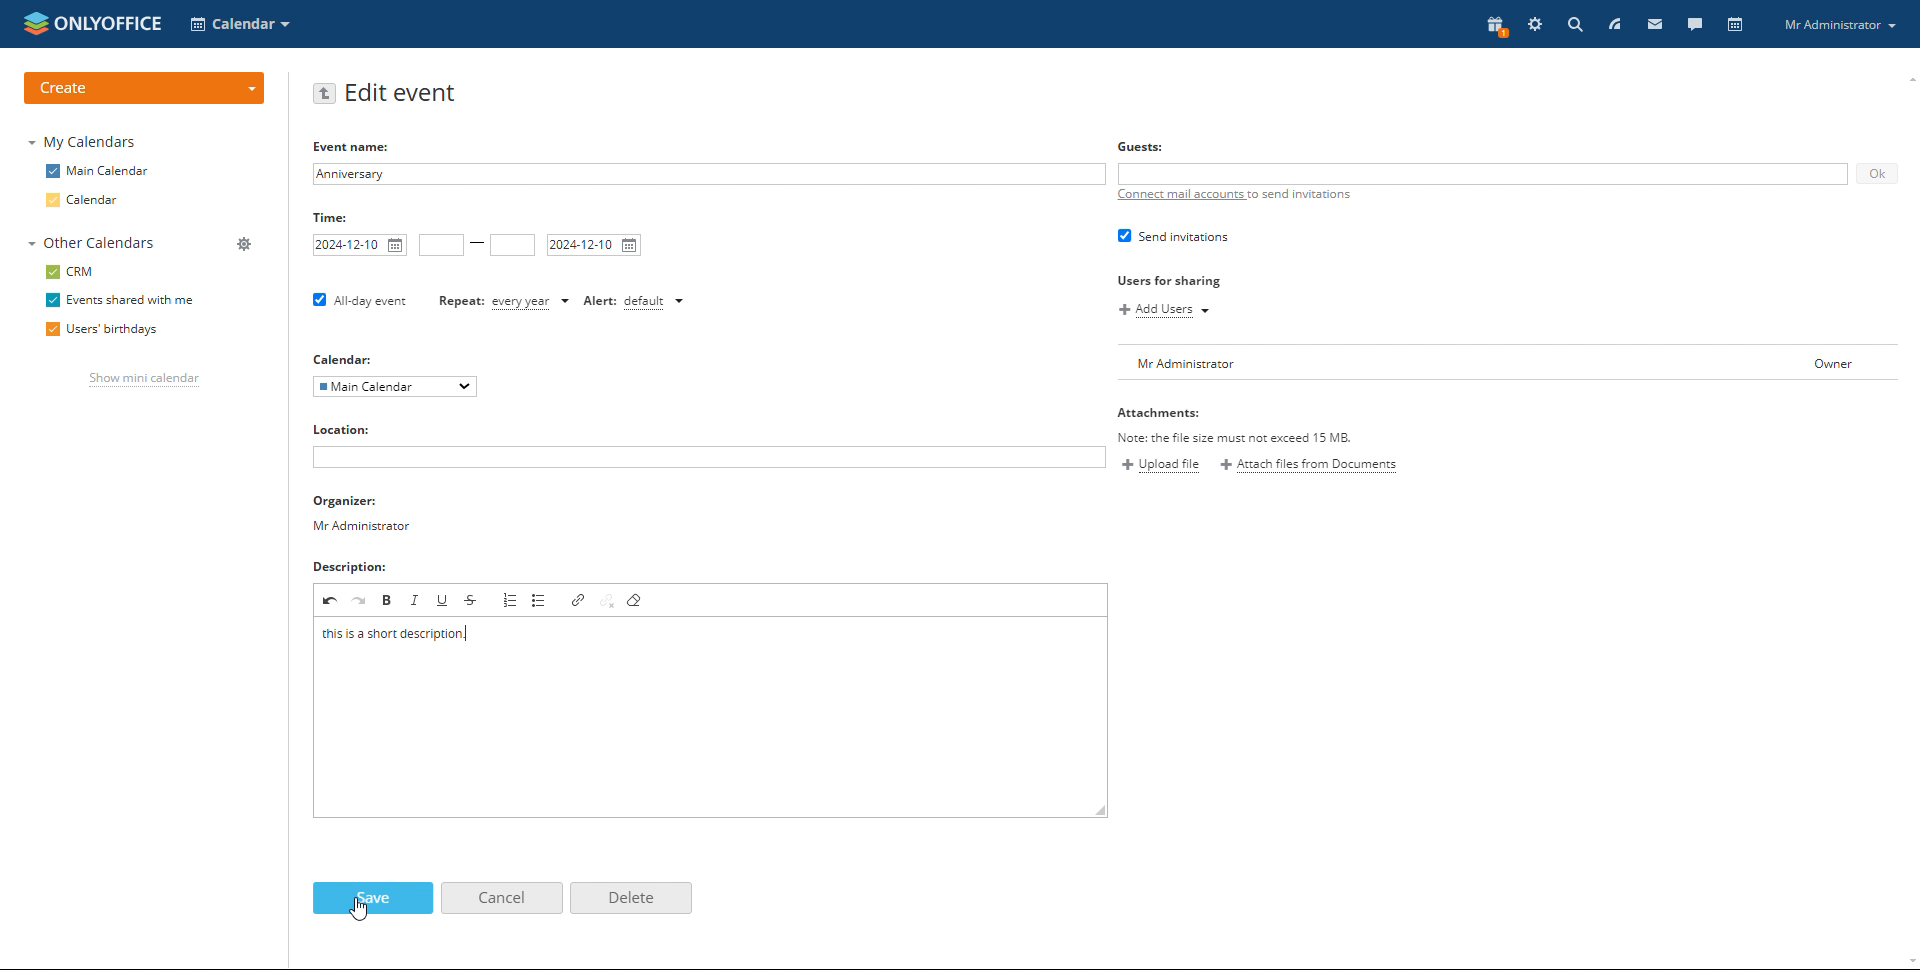 The height and width of the screenshot is (970, 1920). What do you see at coordinates (338, 217) in the screenshot?
I see `Time:` at bounding box center [338, 217].